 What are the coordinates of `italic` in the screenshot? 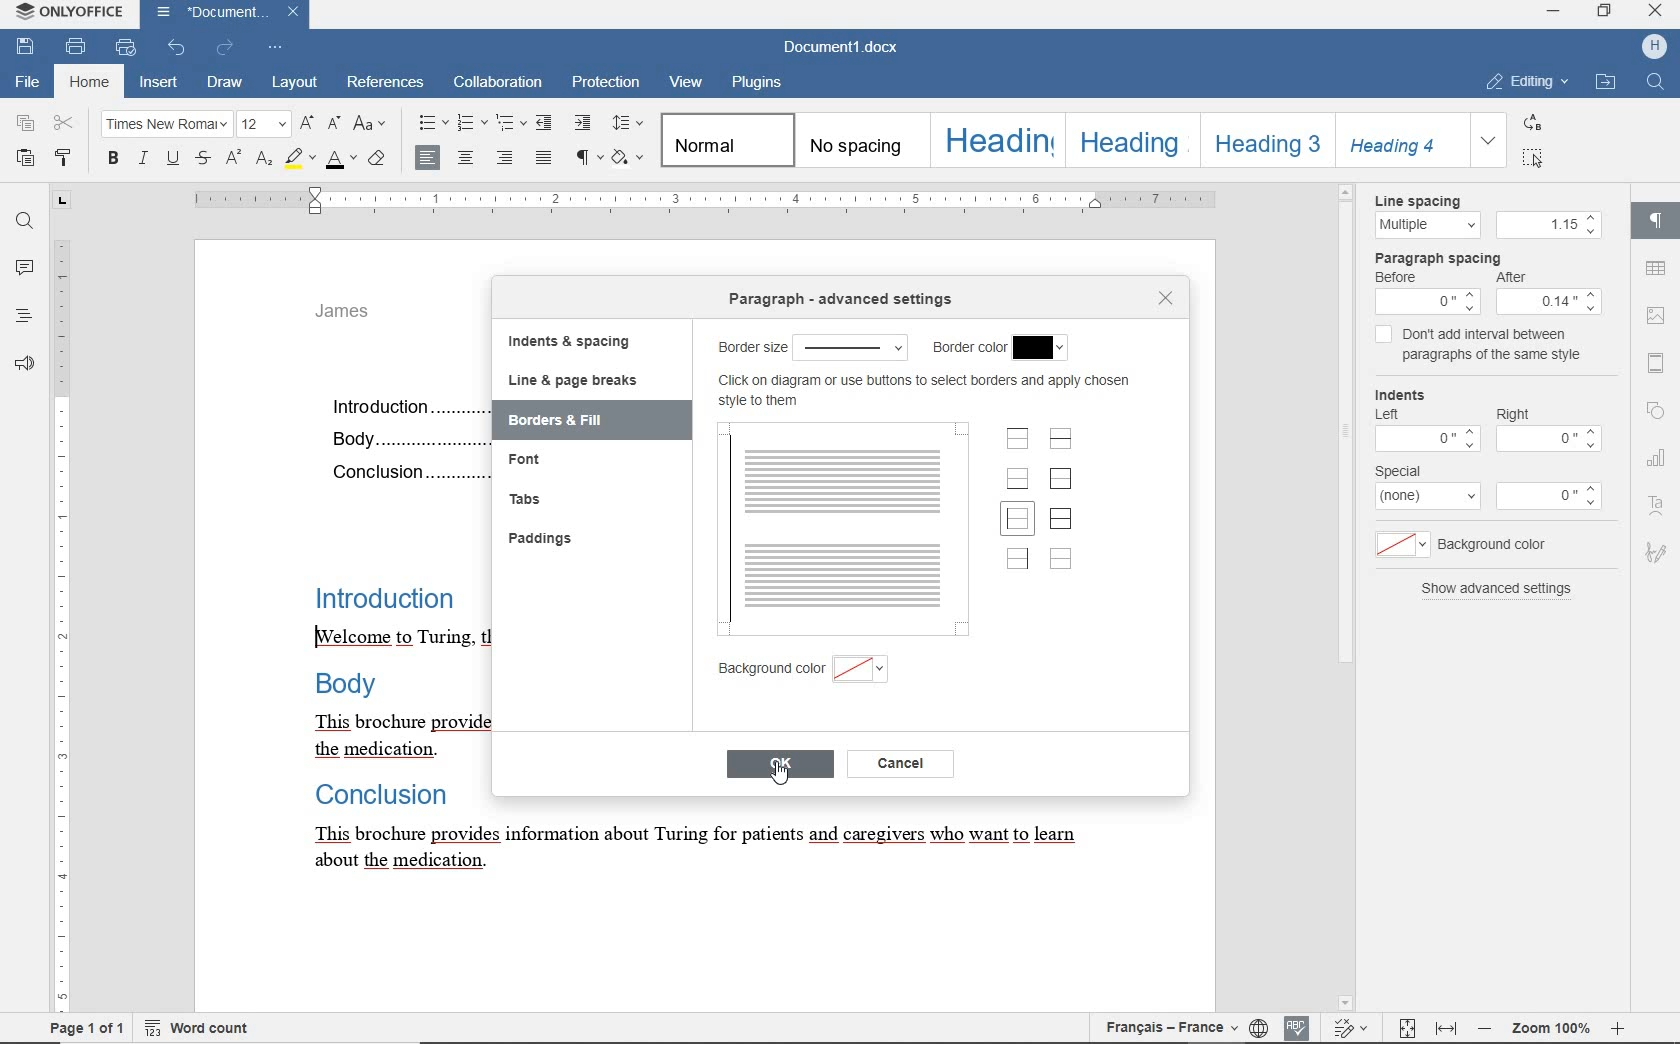 It's located at (143, 160).